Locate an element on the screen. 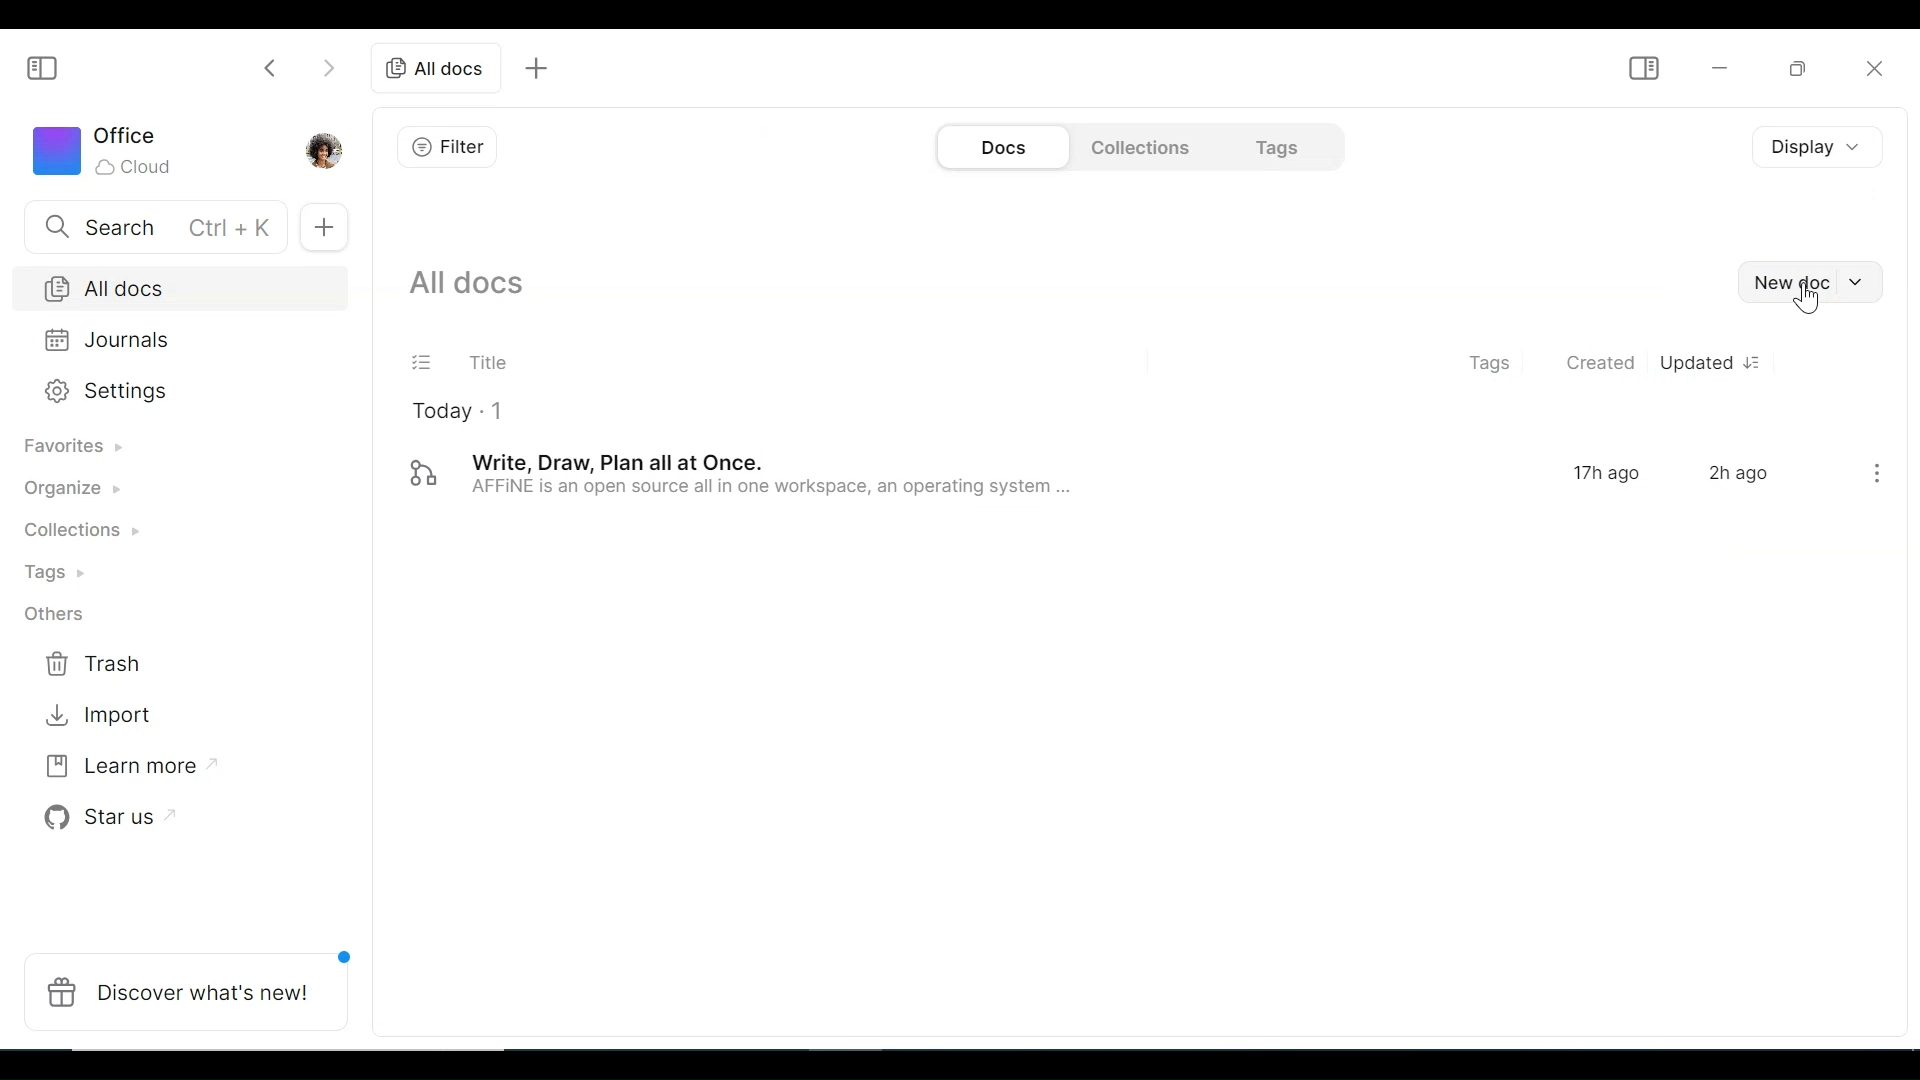 This screenshot has width=1920, height=1080. tags is located at coordinates (1485, 363).